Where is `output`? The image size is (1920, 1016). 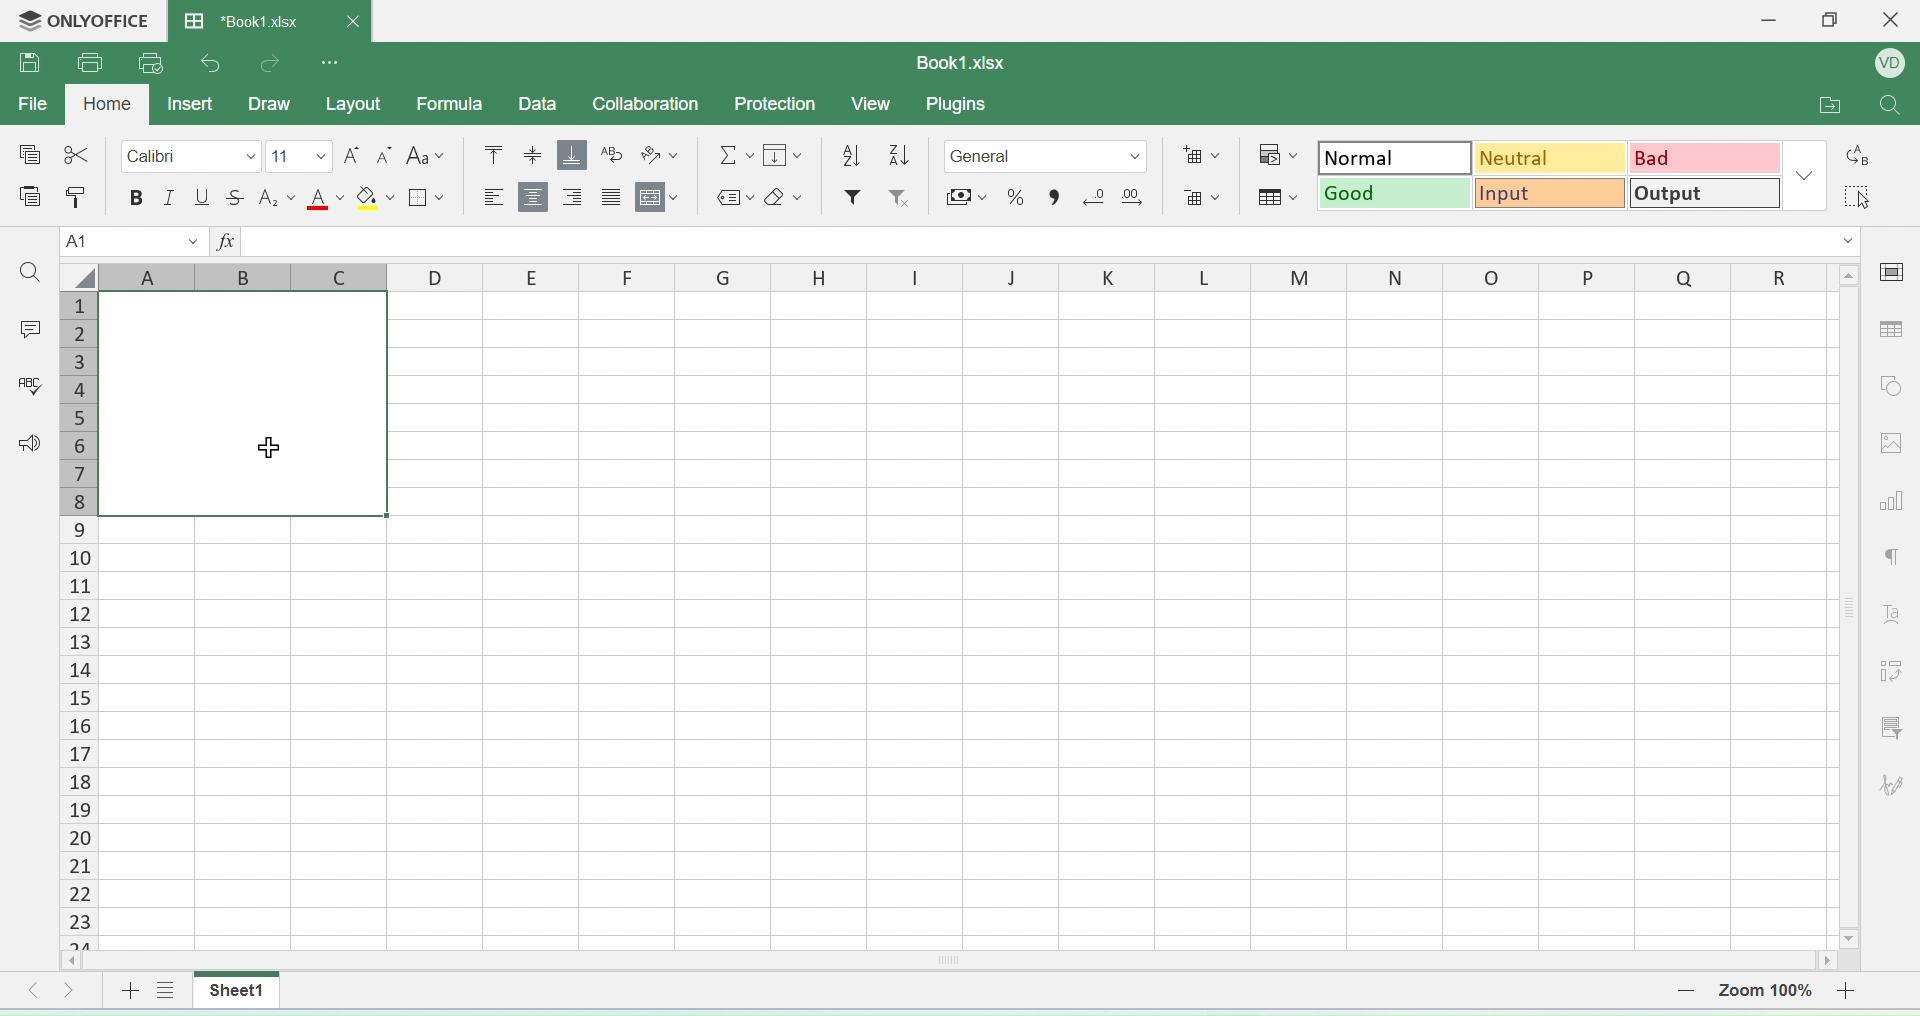
output is located at coordinates (1705, 193).